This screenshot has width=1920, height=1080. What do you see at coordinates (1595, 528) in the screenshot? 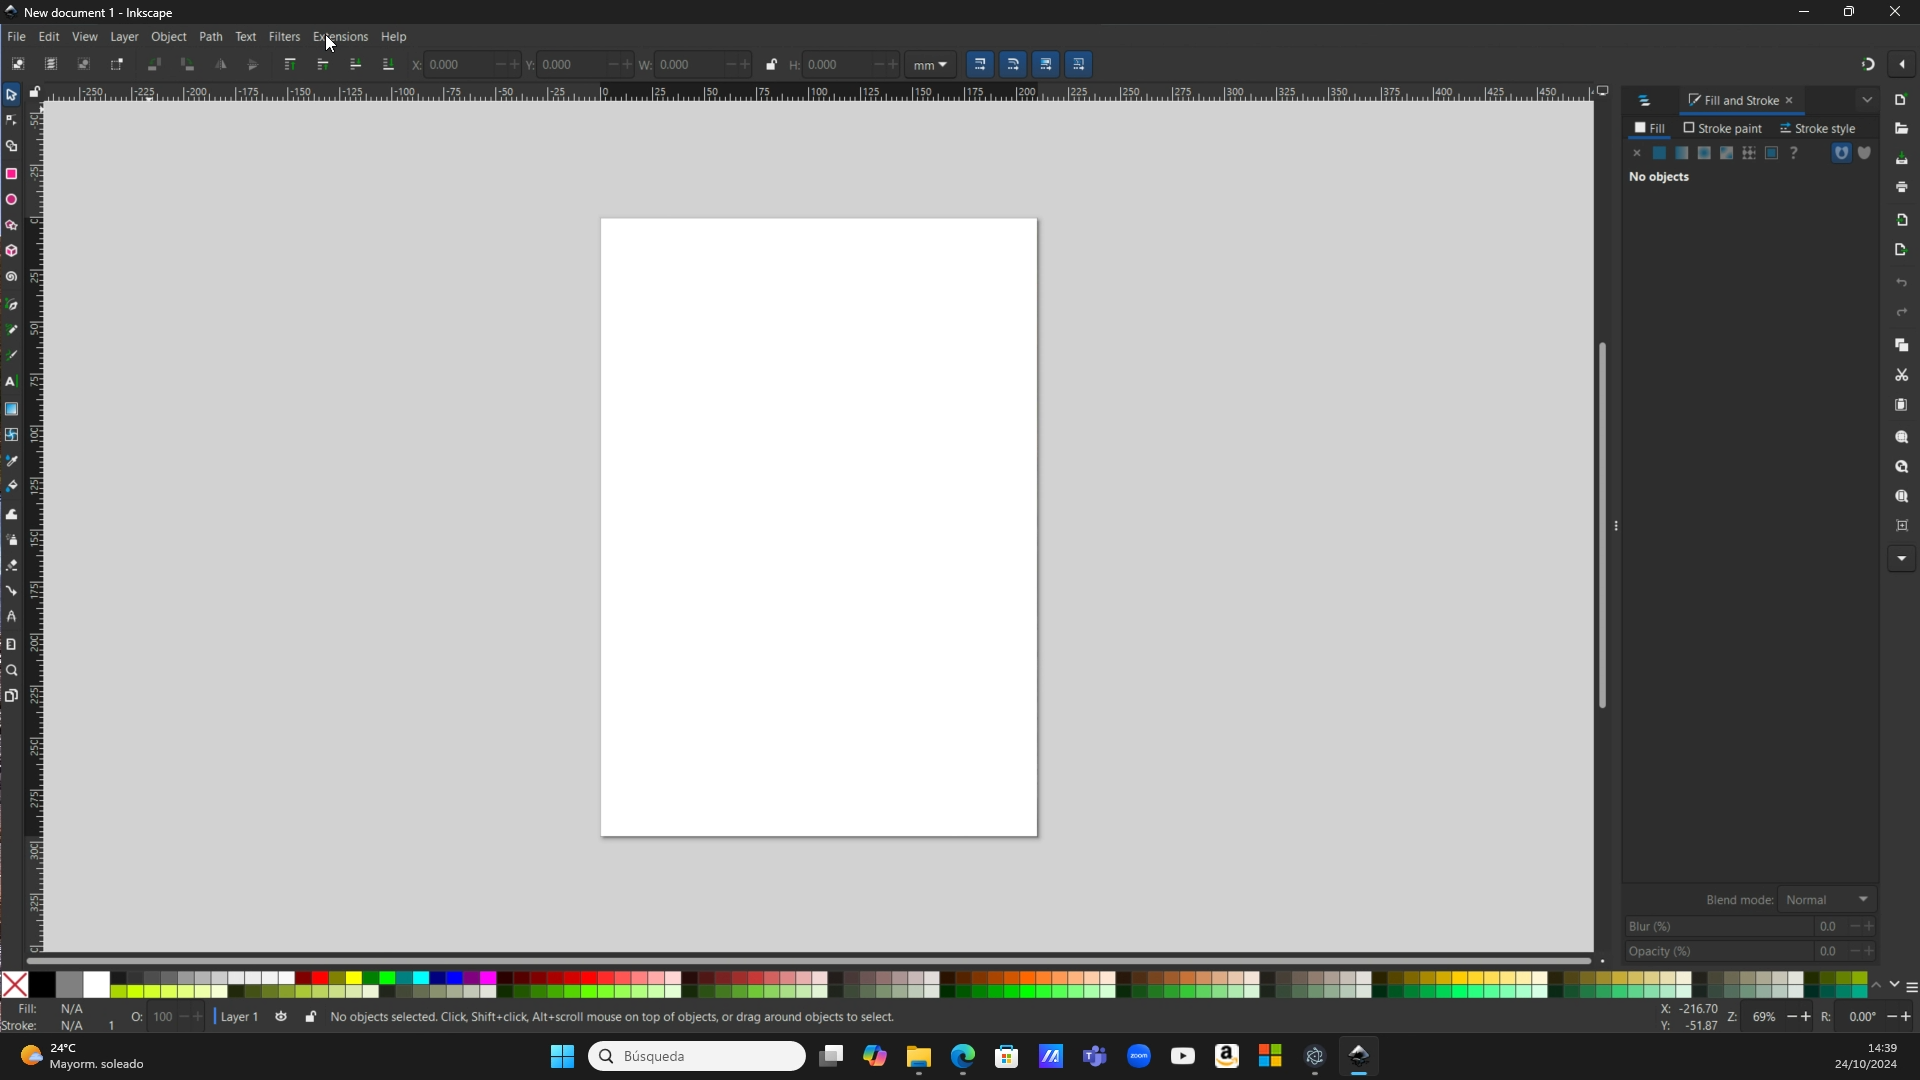
I see `vertical scroll bar` at bounding box center [1595, 528].